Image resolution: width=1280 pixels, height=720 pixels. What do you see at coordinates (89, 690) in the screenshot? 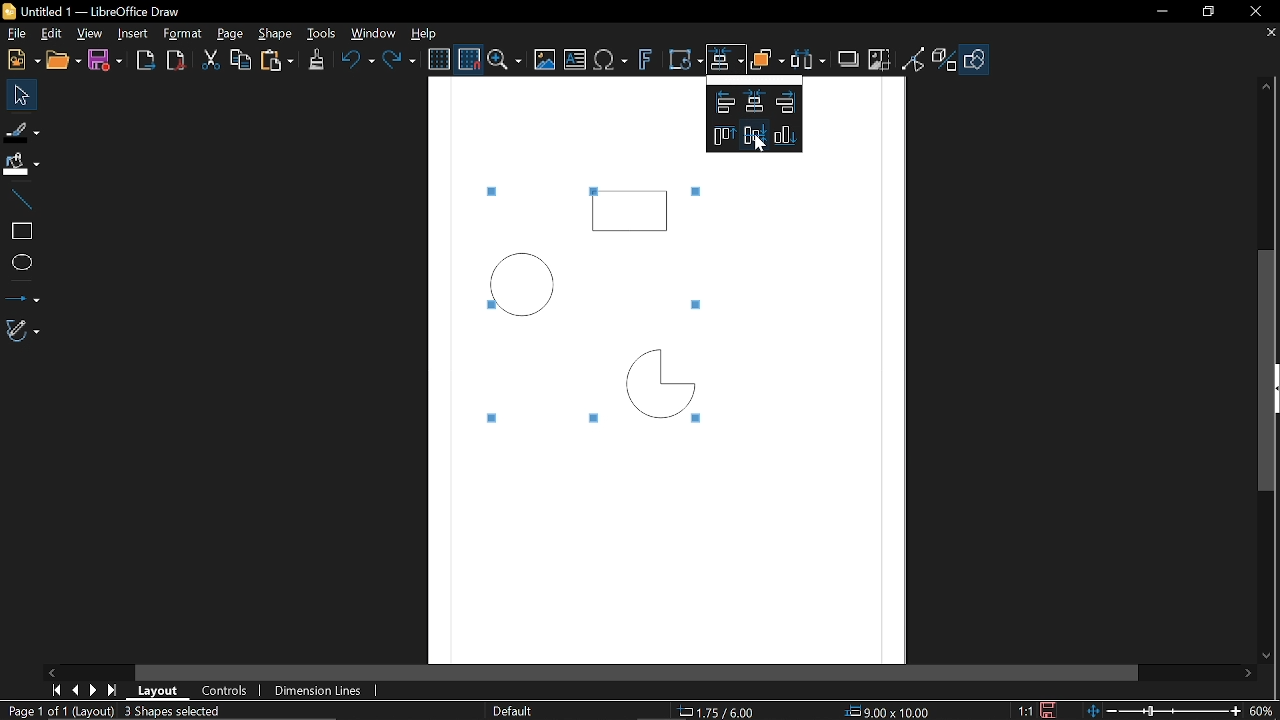
I see `next page` at bounding box center [89, 690].